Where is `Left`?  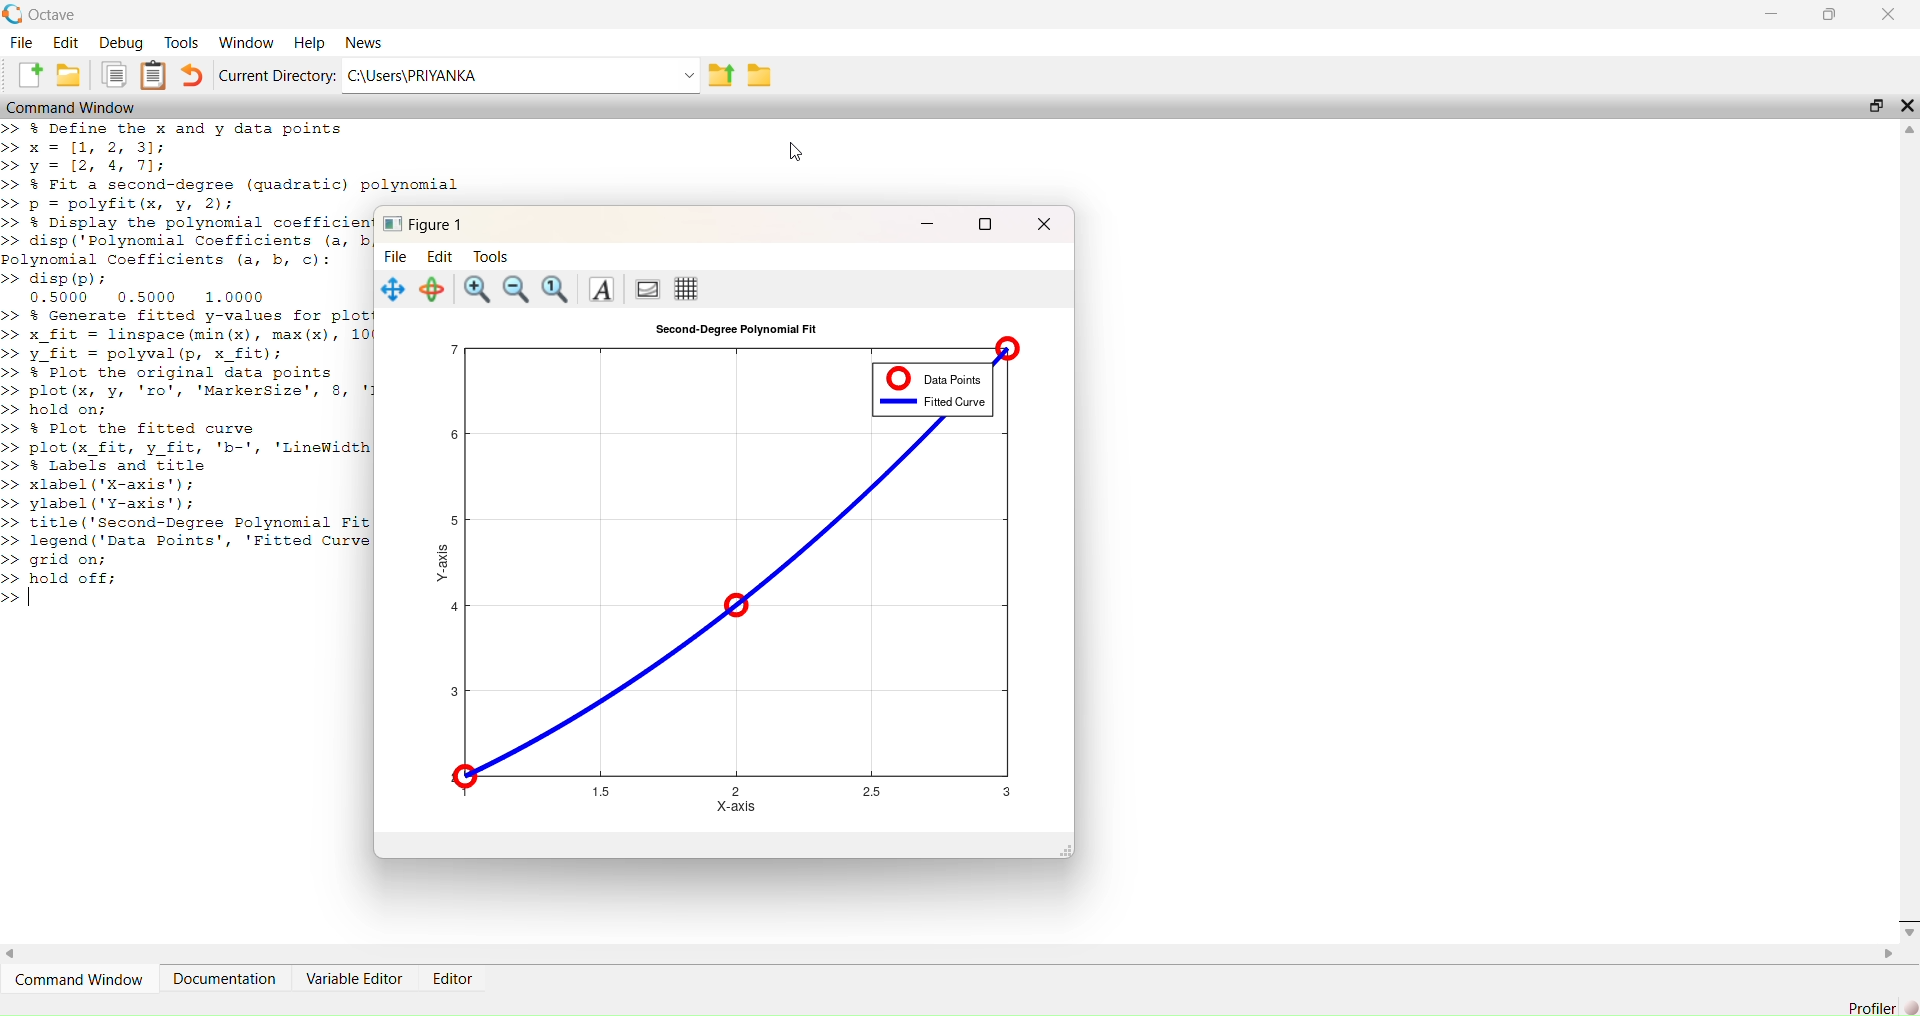
Left is located at coordinates (18, 952).